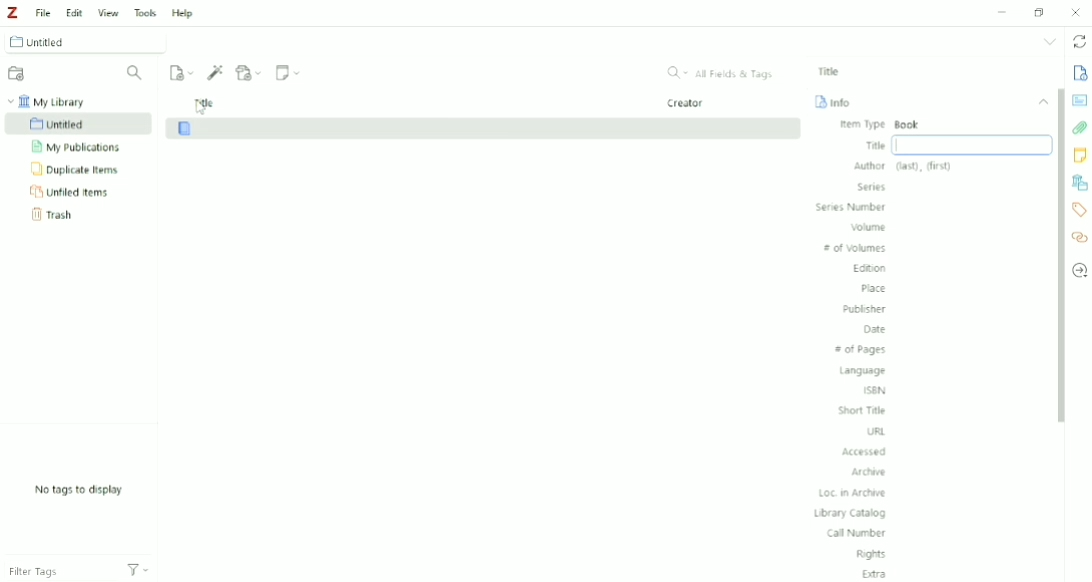 The width and height of the screenshot is (1092, 582). I want to click on ISBN, so click(877, 390).